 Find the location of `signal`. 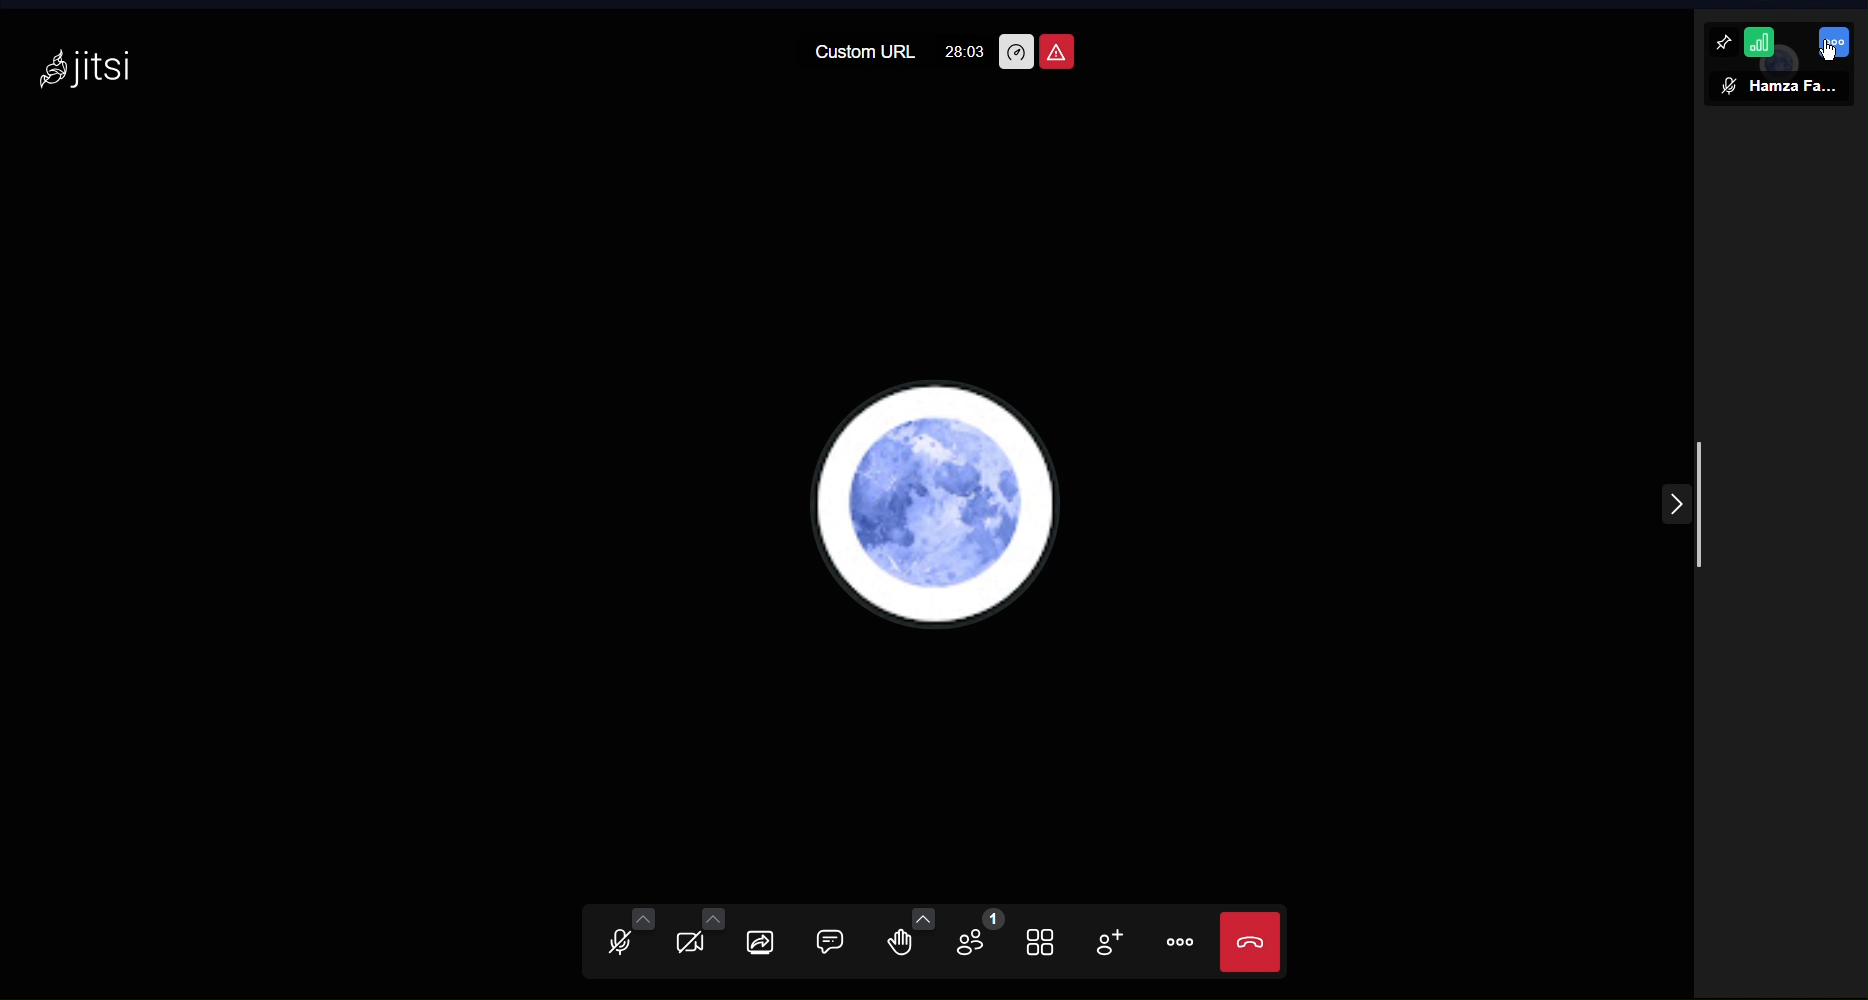

signal is located at coordinates (1760, 42).